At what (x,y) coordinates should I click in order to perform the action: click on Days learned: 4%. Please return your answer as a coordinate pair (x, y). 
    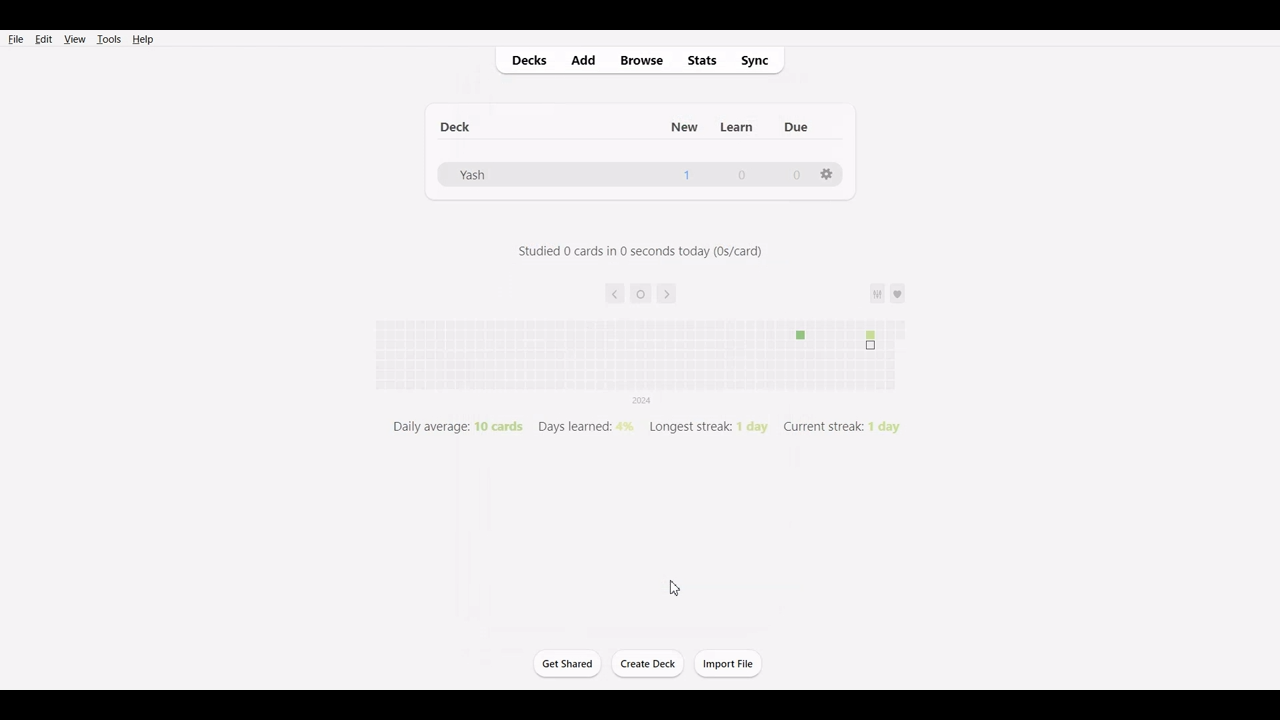
    Looking at the image, I should click on (586, 424).